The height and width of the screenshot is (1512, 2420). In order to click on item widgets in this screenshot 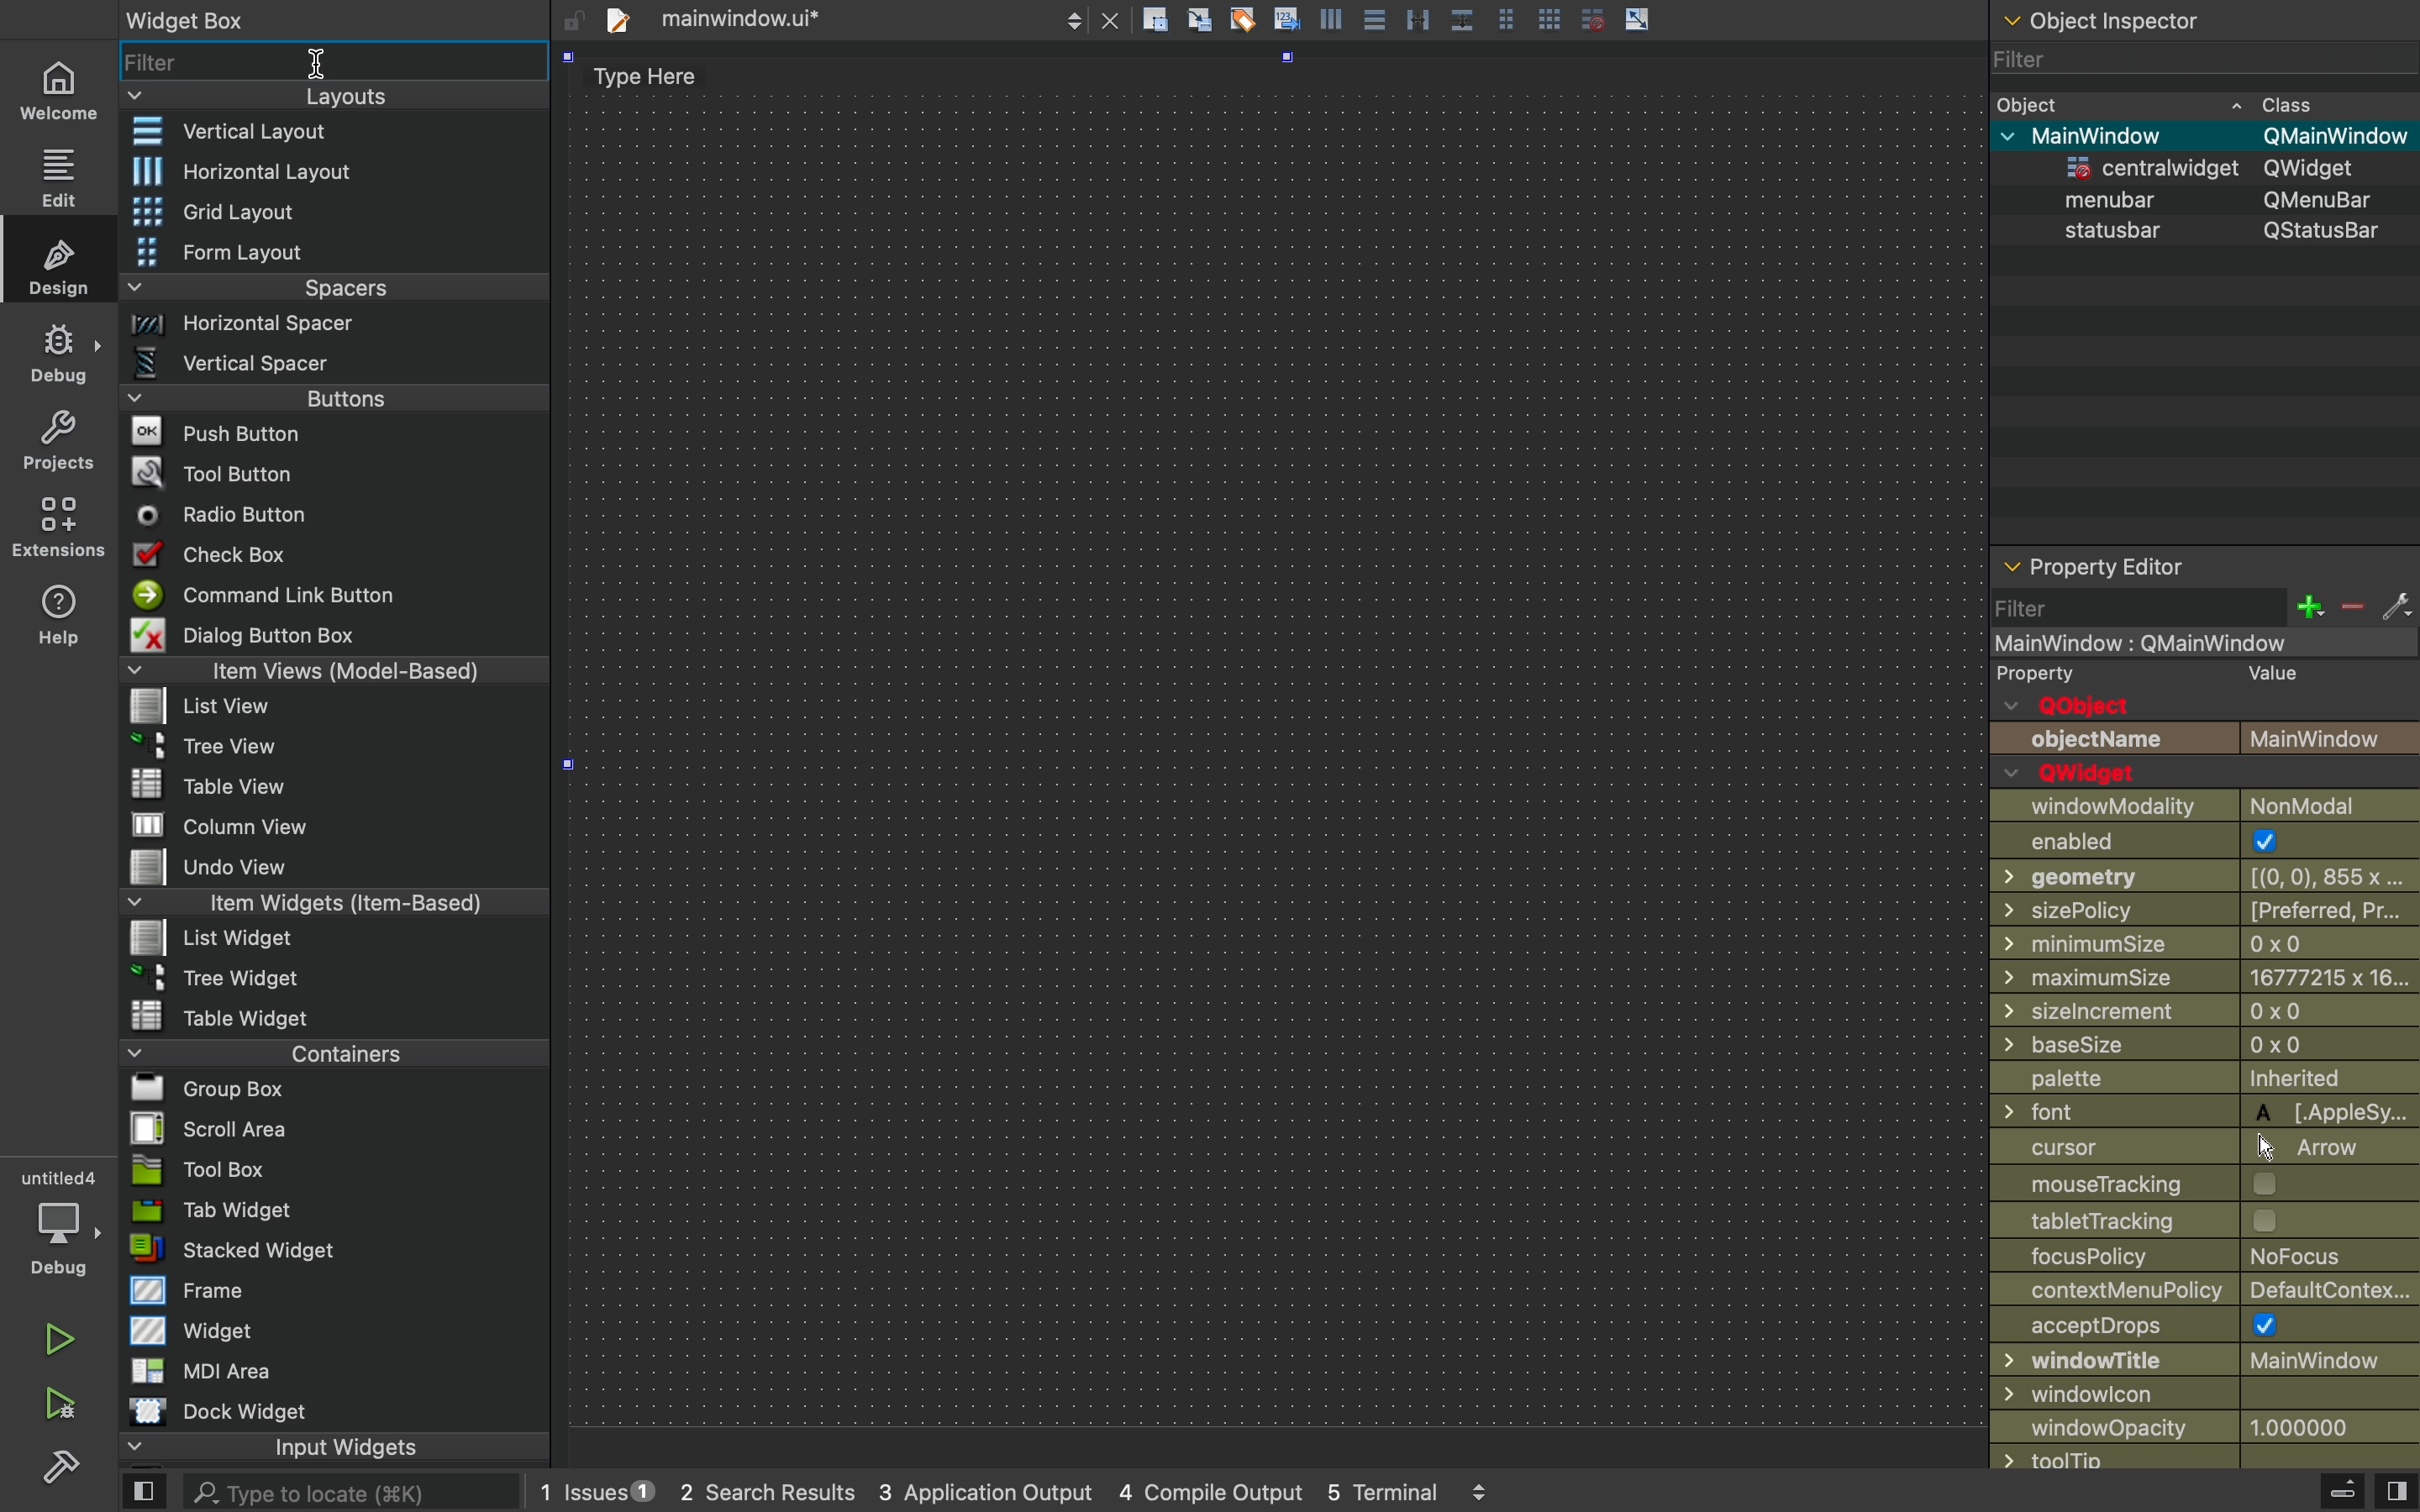, I will do `click(330, 902)`.